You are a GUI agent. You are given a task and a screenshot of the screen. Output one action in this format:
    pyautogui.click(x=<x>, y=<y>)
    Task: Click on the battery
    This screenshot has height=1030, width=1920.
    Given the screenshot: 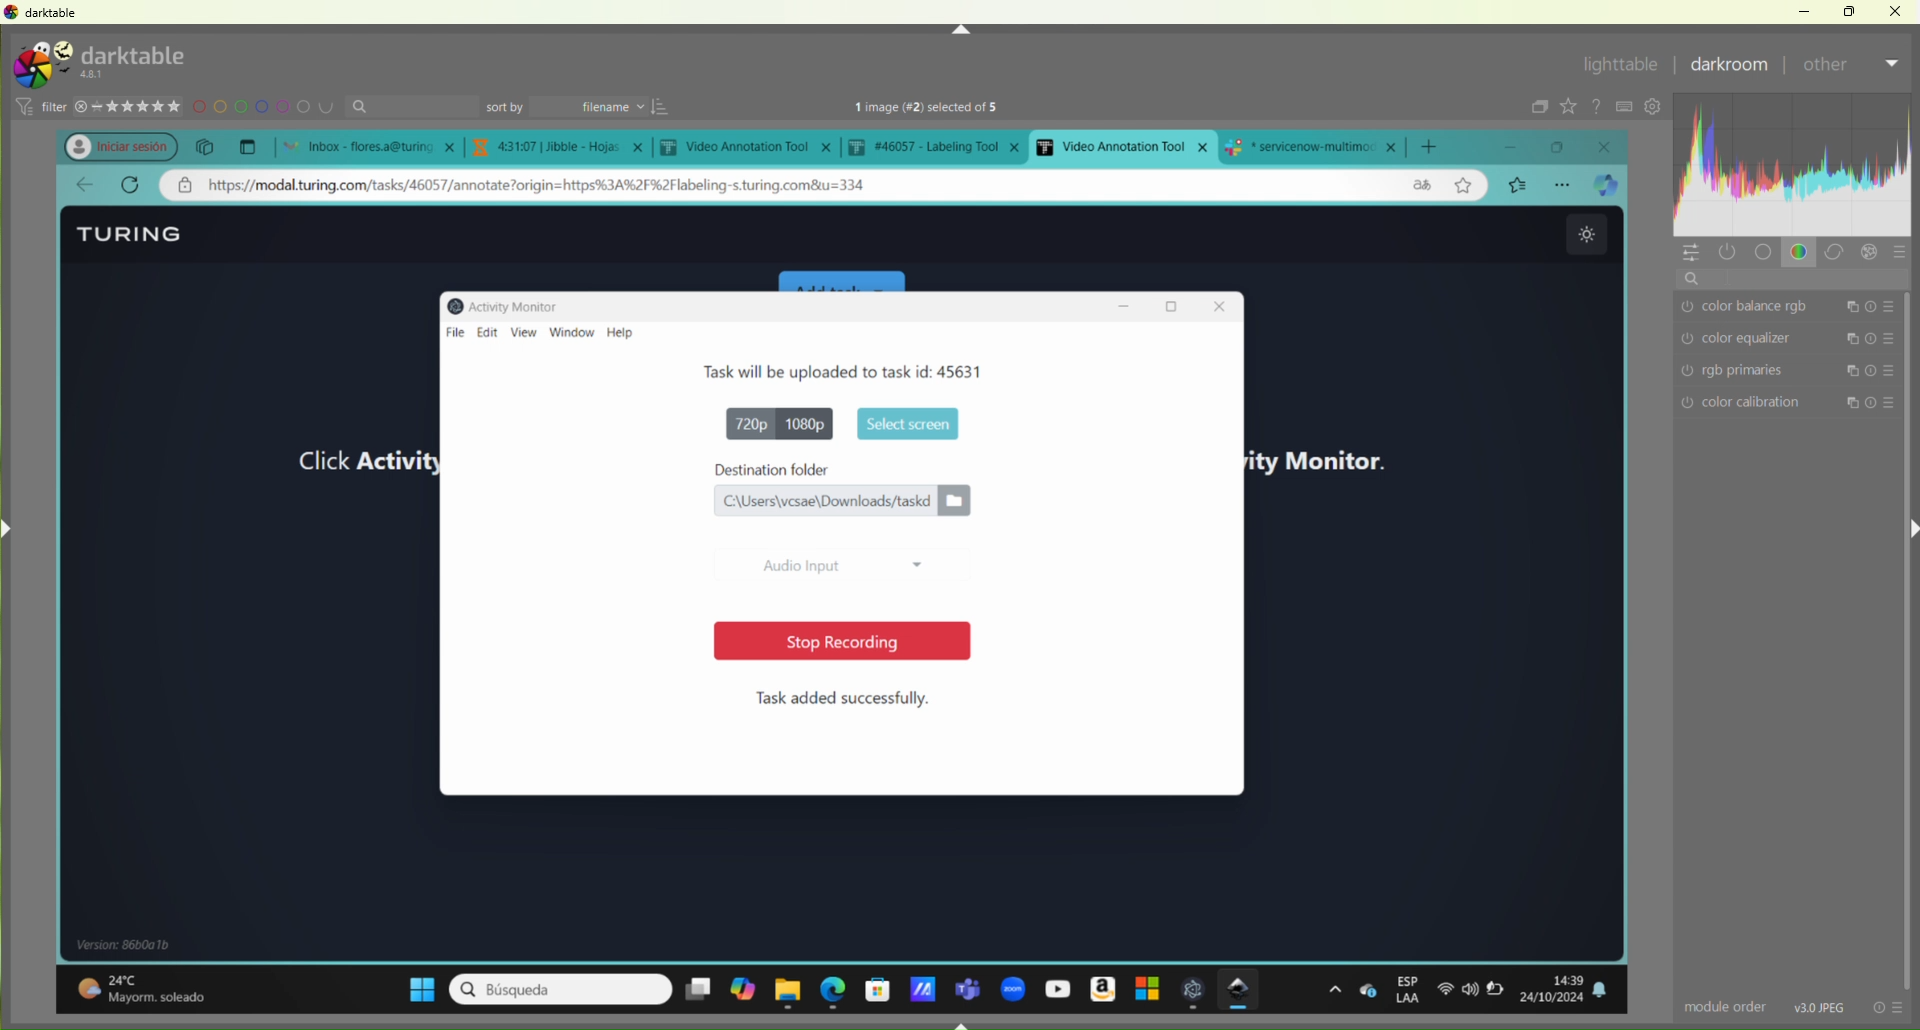 What is the action you would take?
    pyautogui.click(x=1502, y=994)
    